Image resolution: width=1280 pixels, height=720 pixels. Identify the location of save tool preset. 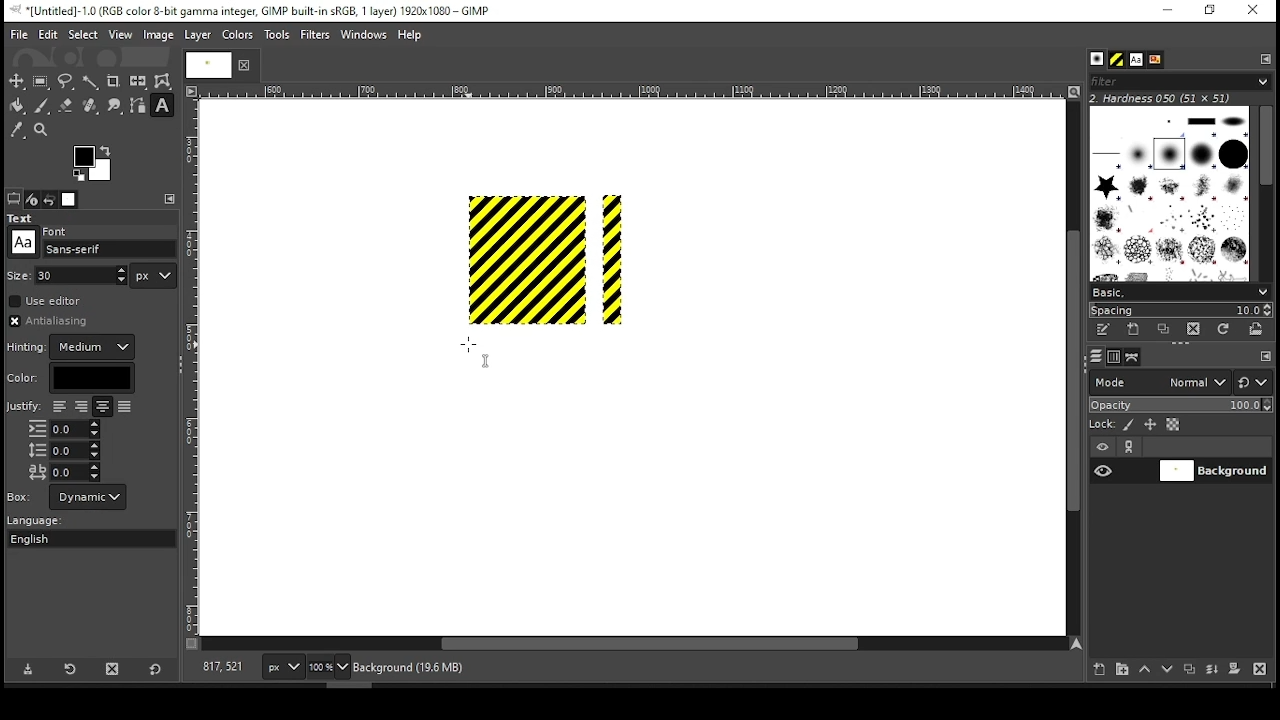
(30, 668).